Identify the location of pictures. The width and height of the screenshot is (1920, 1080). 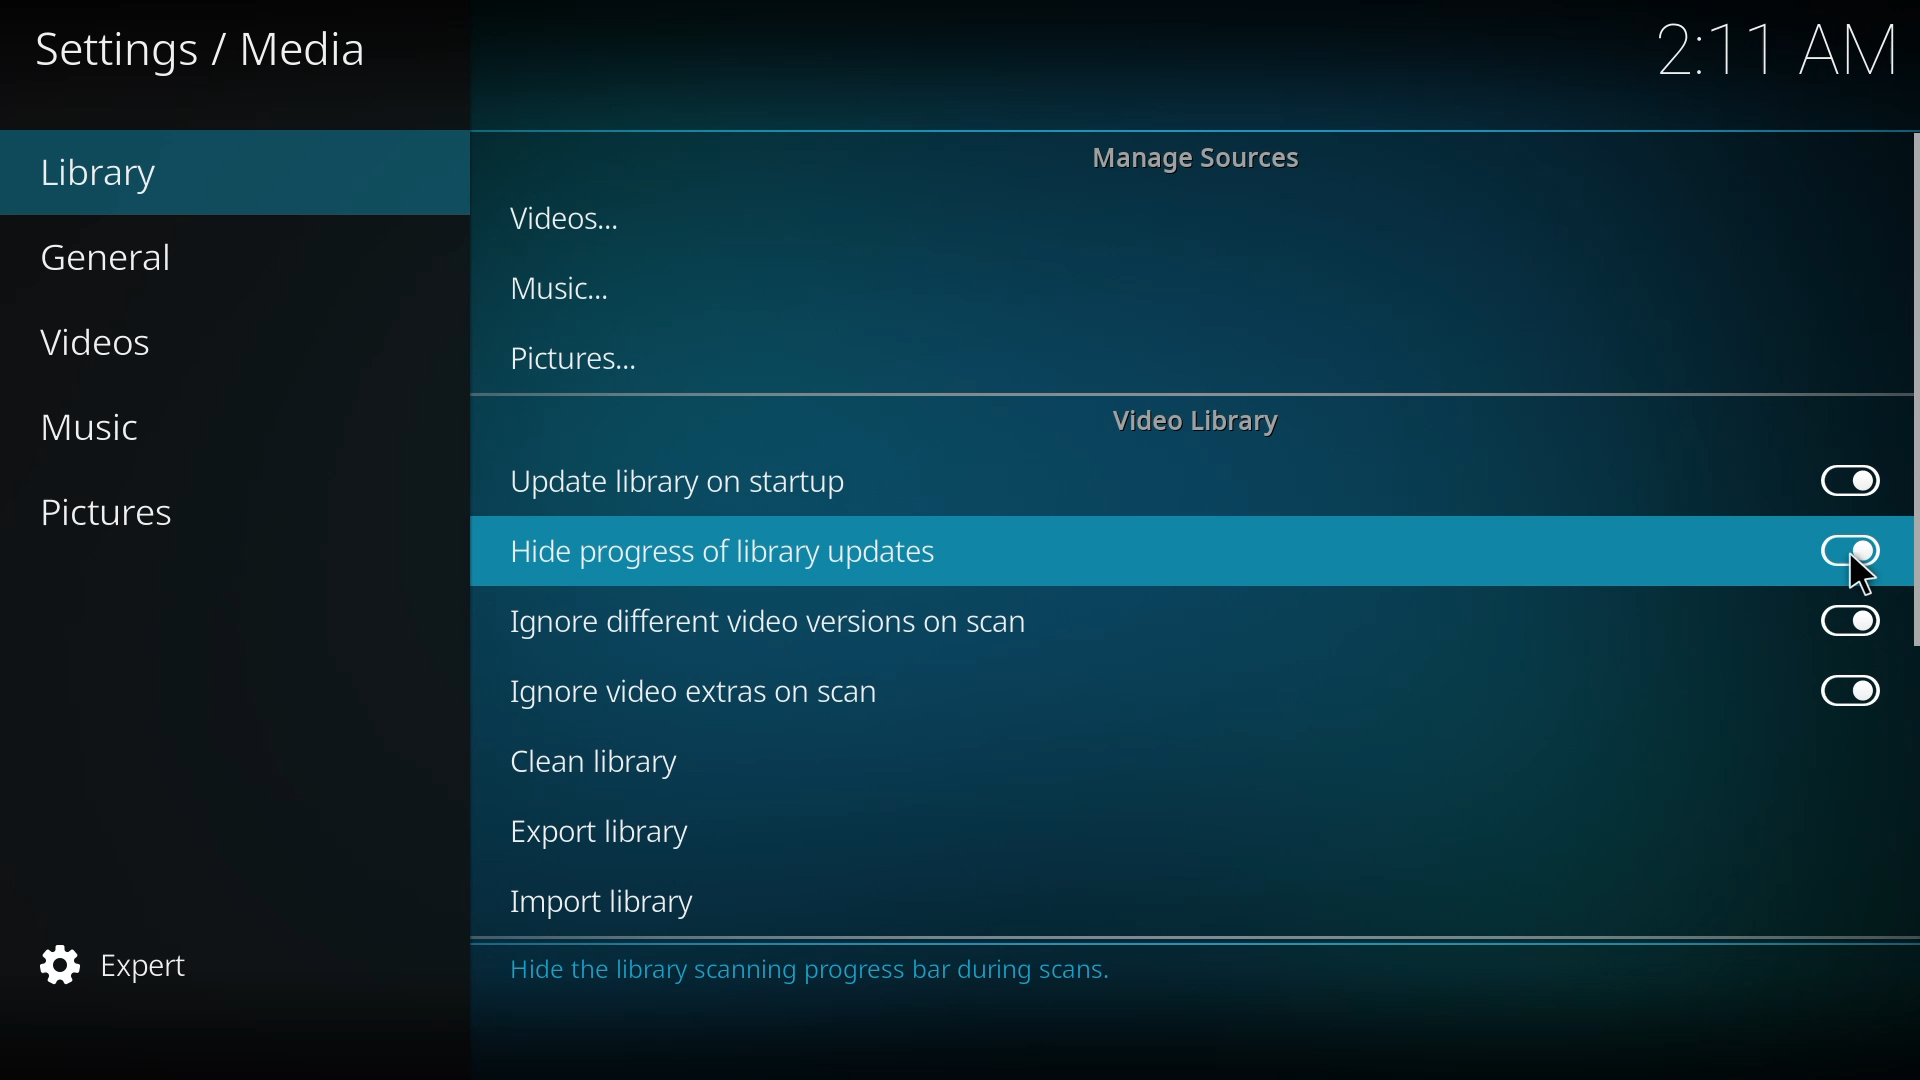
(114, 514).